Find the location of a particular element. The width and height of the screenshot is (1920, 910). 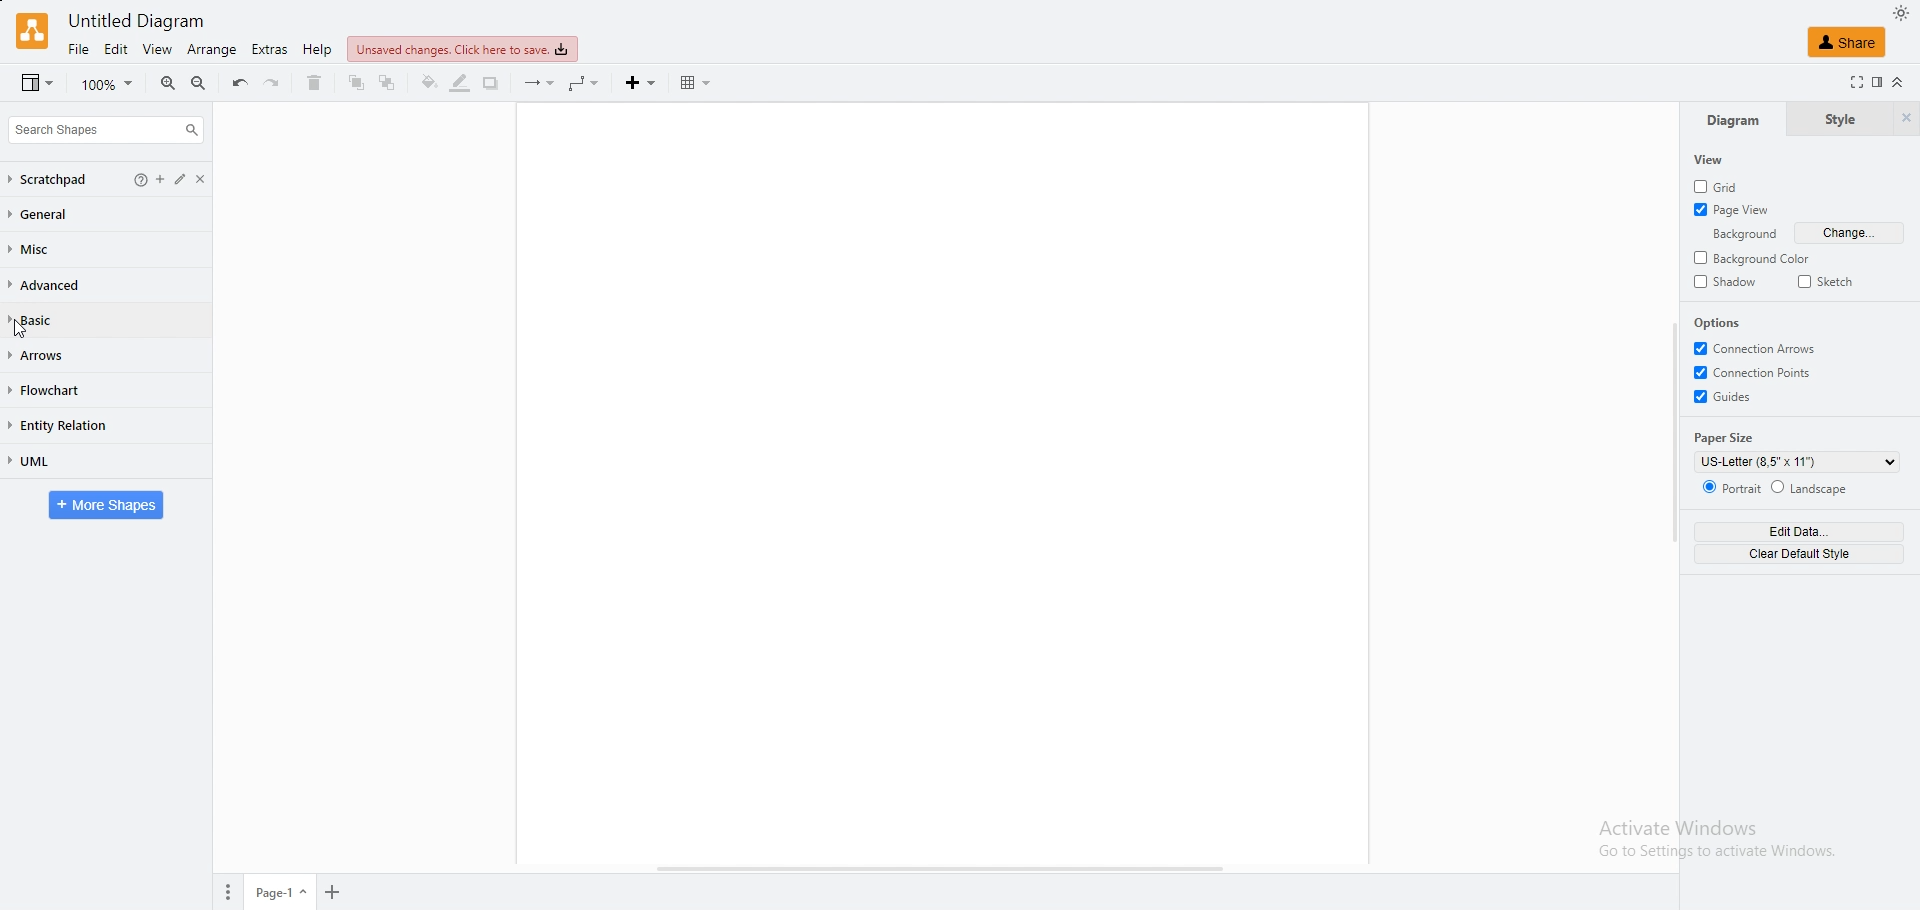

portrait is located at coordinates (1728, 486).